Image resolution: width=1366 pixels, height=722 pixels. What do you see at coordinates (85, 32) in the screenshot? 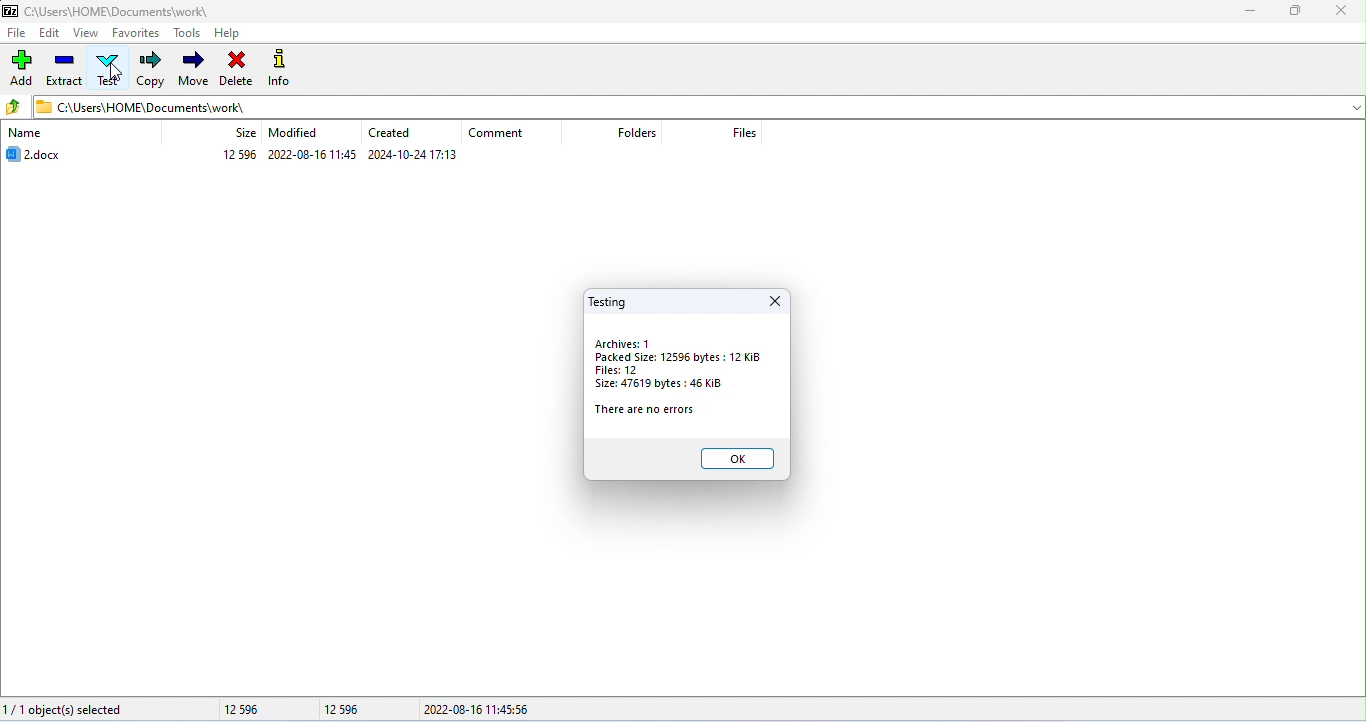
I see `view` at bounding box center [85, 32].